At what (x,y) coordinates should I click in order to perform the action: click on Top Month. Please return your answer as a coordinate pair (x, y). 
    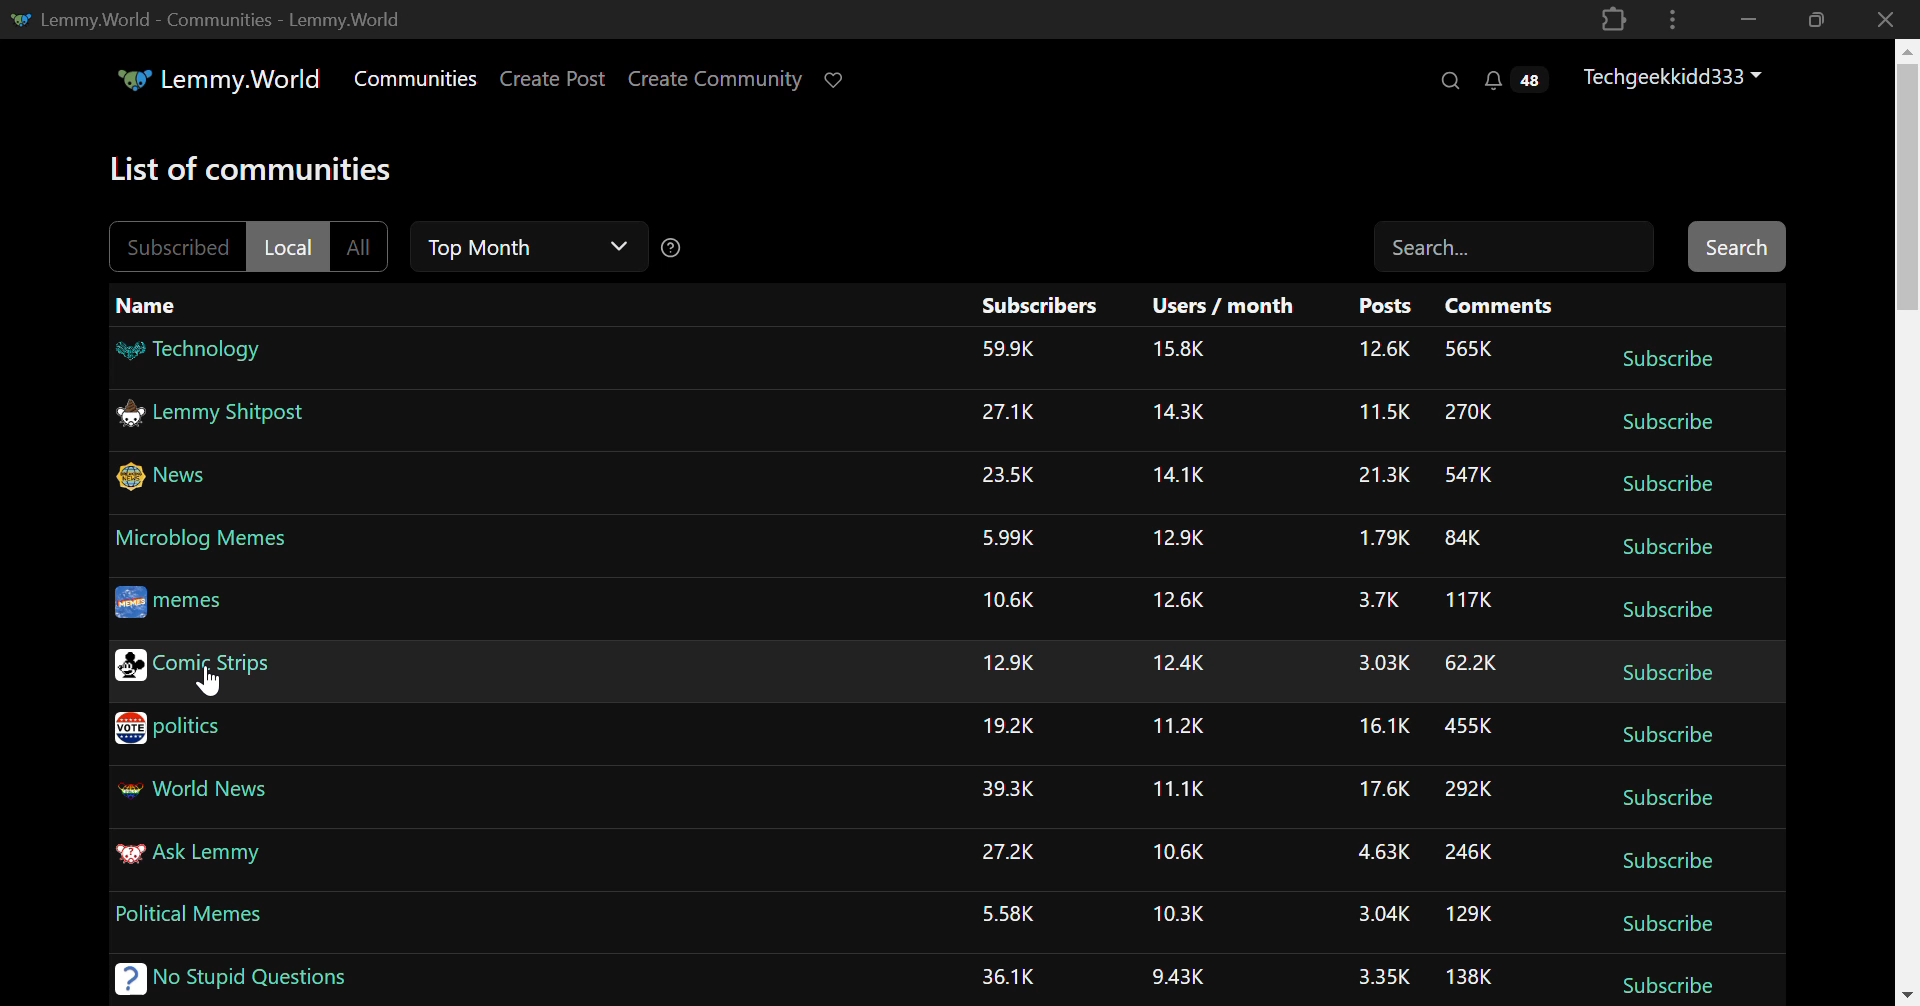
    Looking at the image, I should click on (527, 245).